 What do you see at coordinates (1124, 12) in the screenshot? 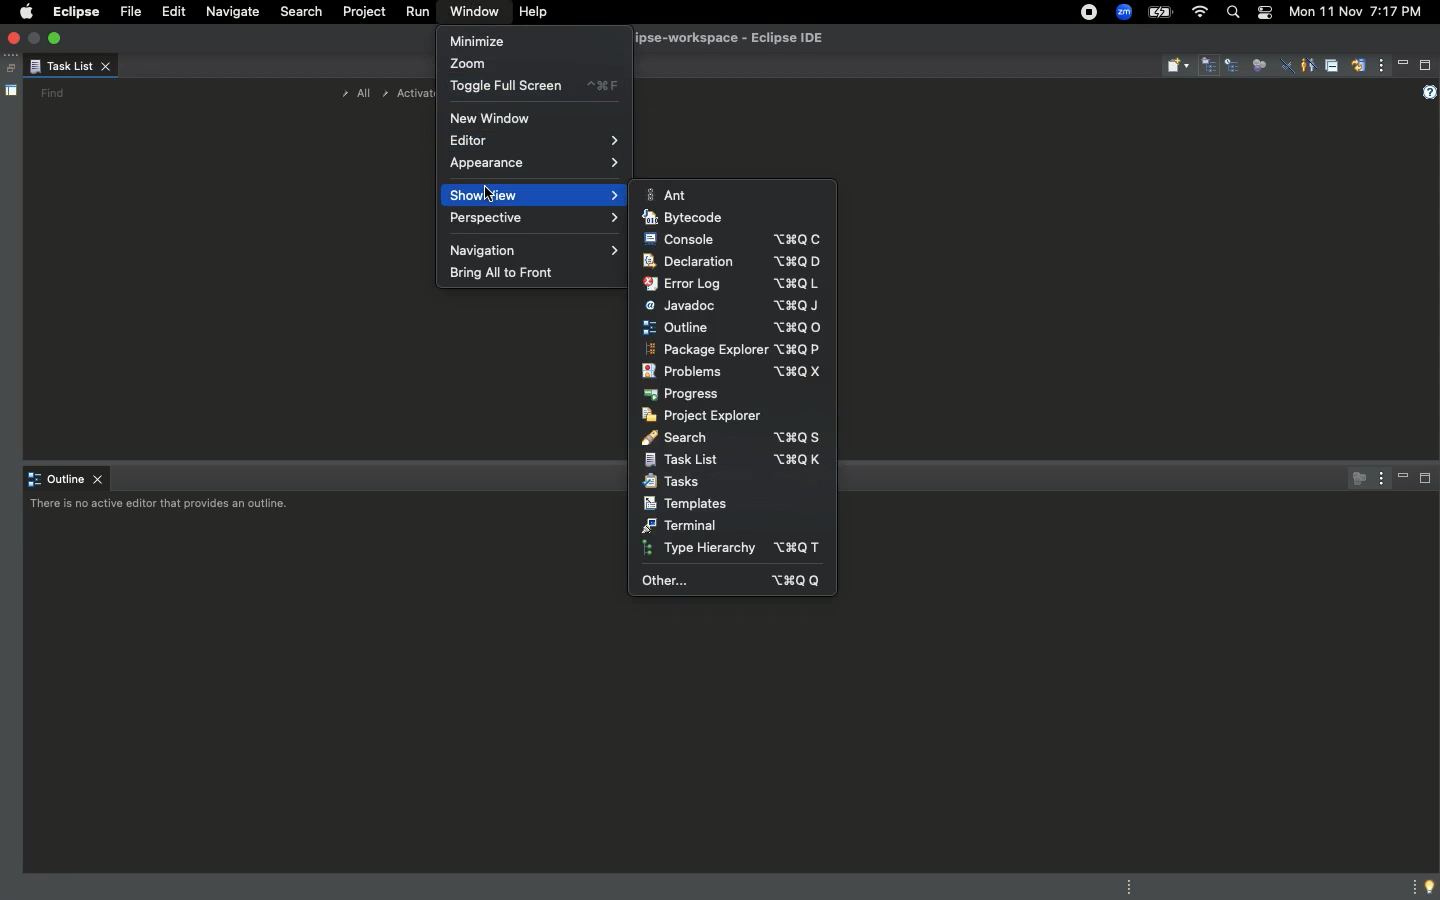
I see `Zoom` at bounding box center [1124, 12].